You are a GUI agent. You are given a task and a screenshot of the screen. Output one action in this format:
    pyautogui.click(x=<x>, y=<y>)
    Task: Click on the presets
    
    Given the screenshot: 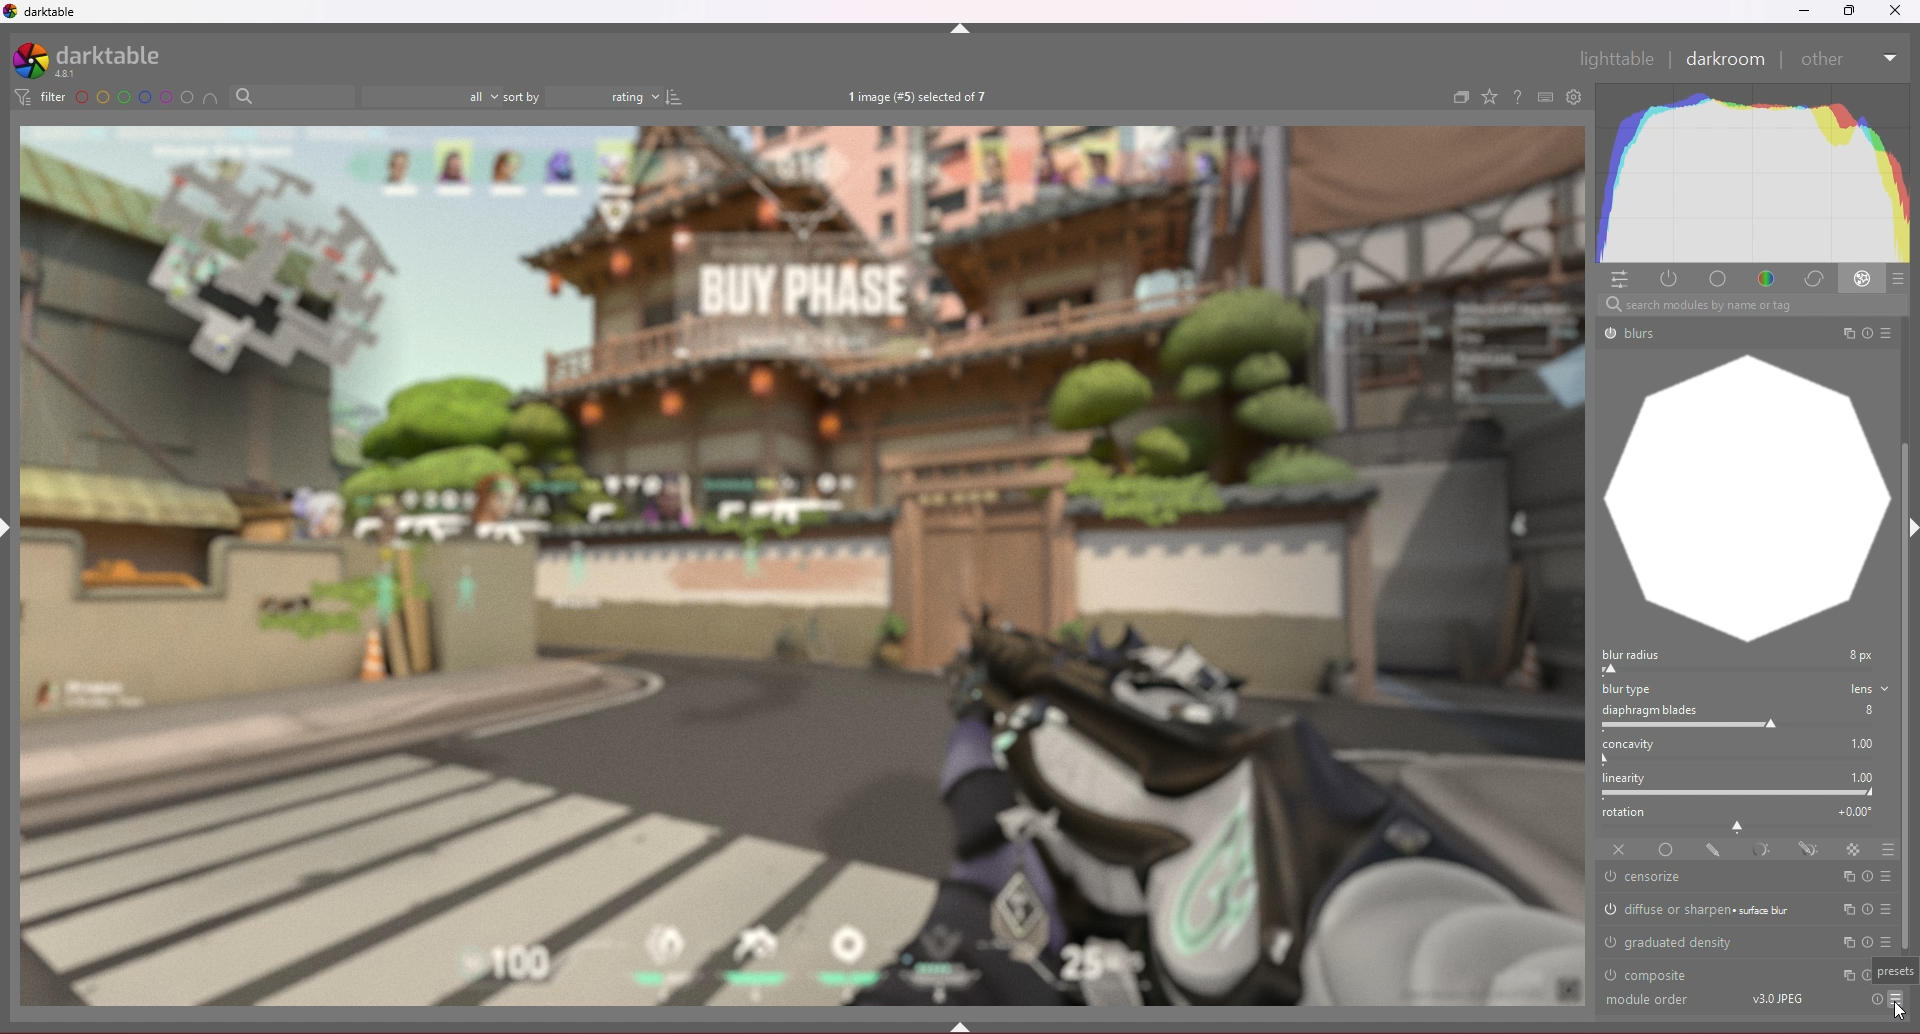 What is the action you would take?
    pyautogui.click(x=1887, y=877)
    